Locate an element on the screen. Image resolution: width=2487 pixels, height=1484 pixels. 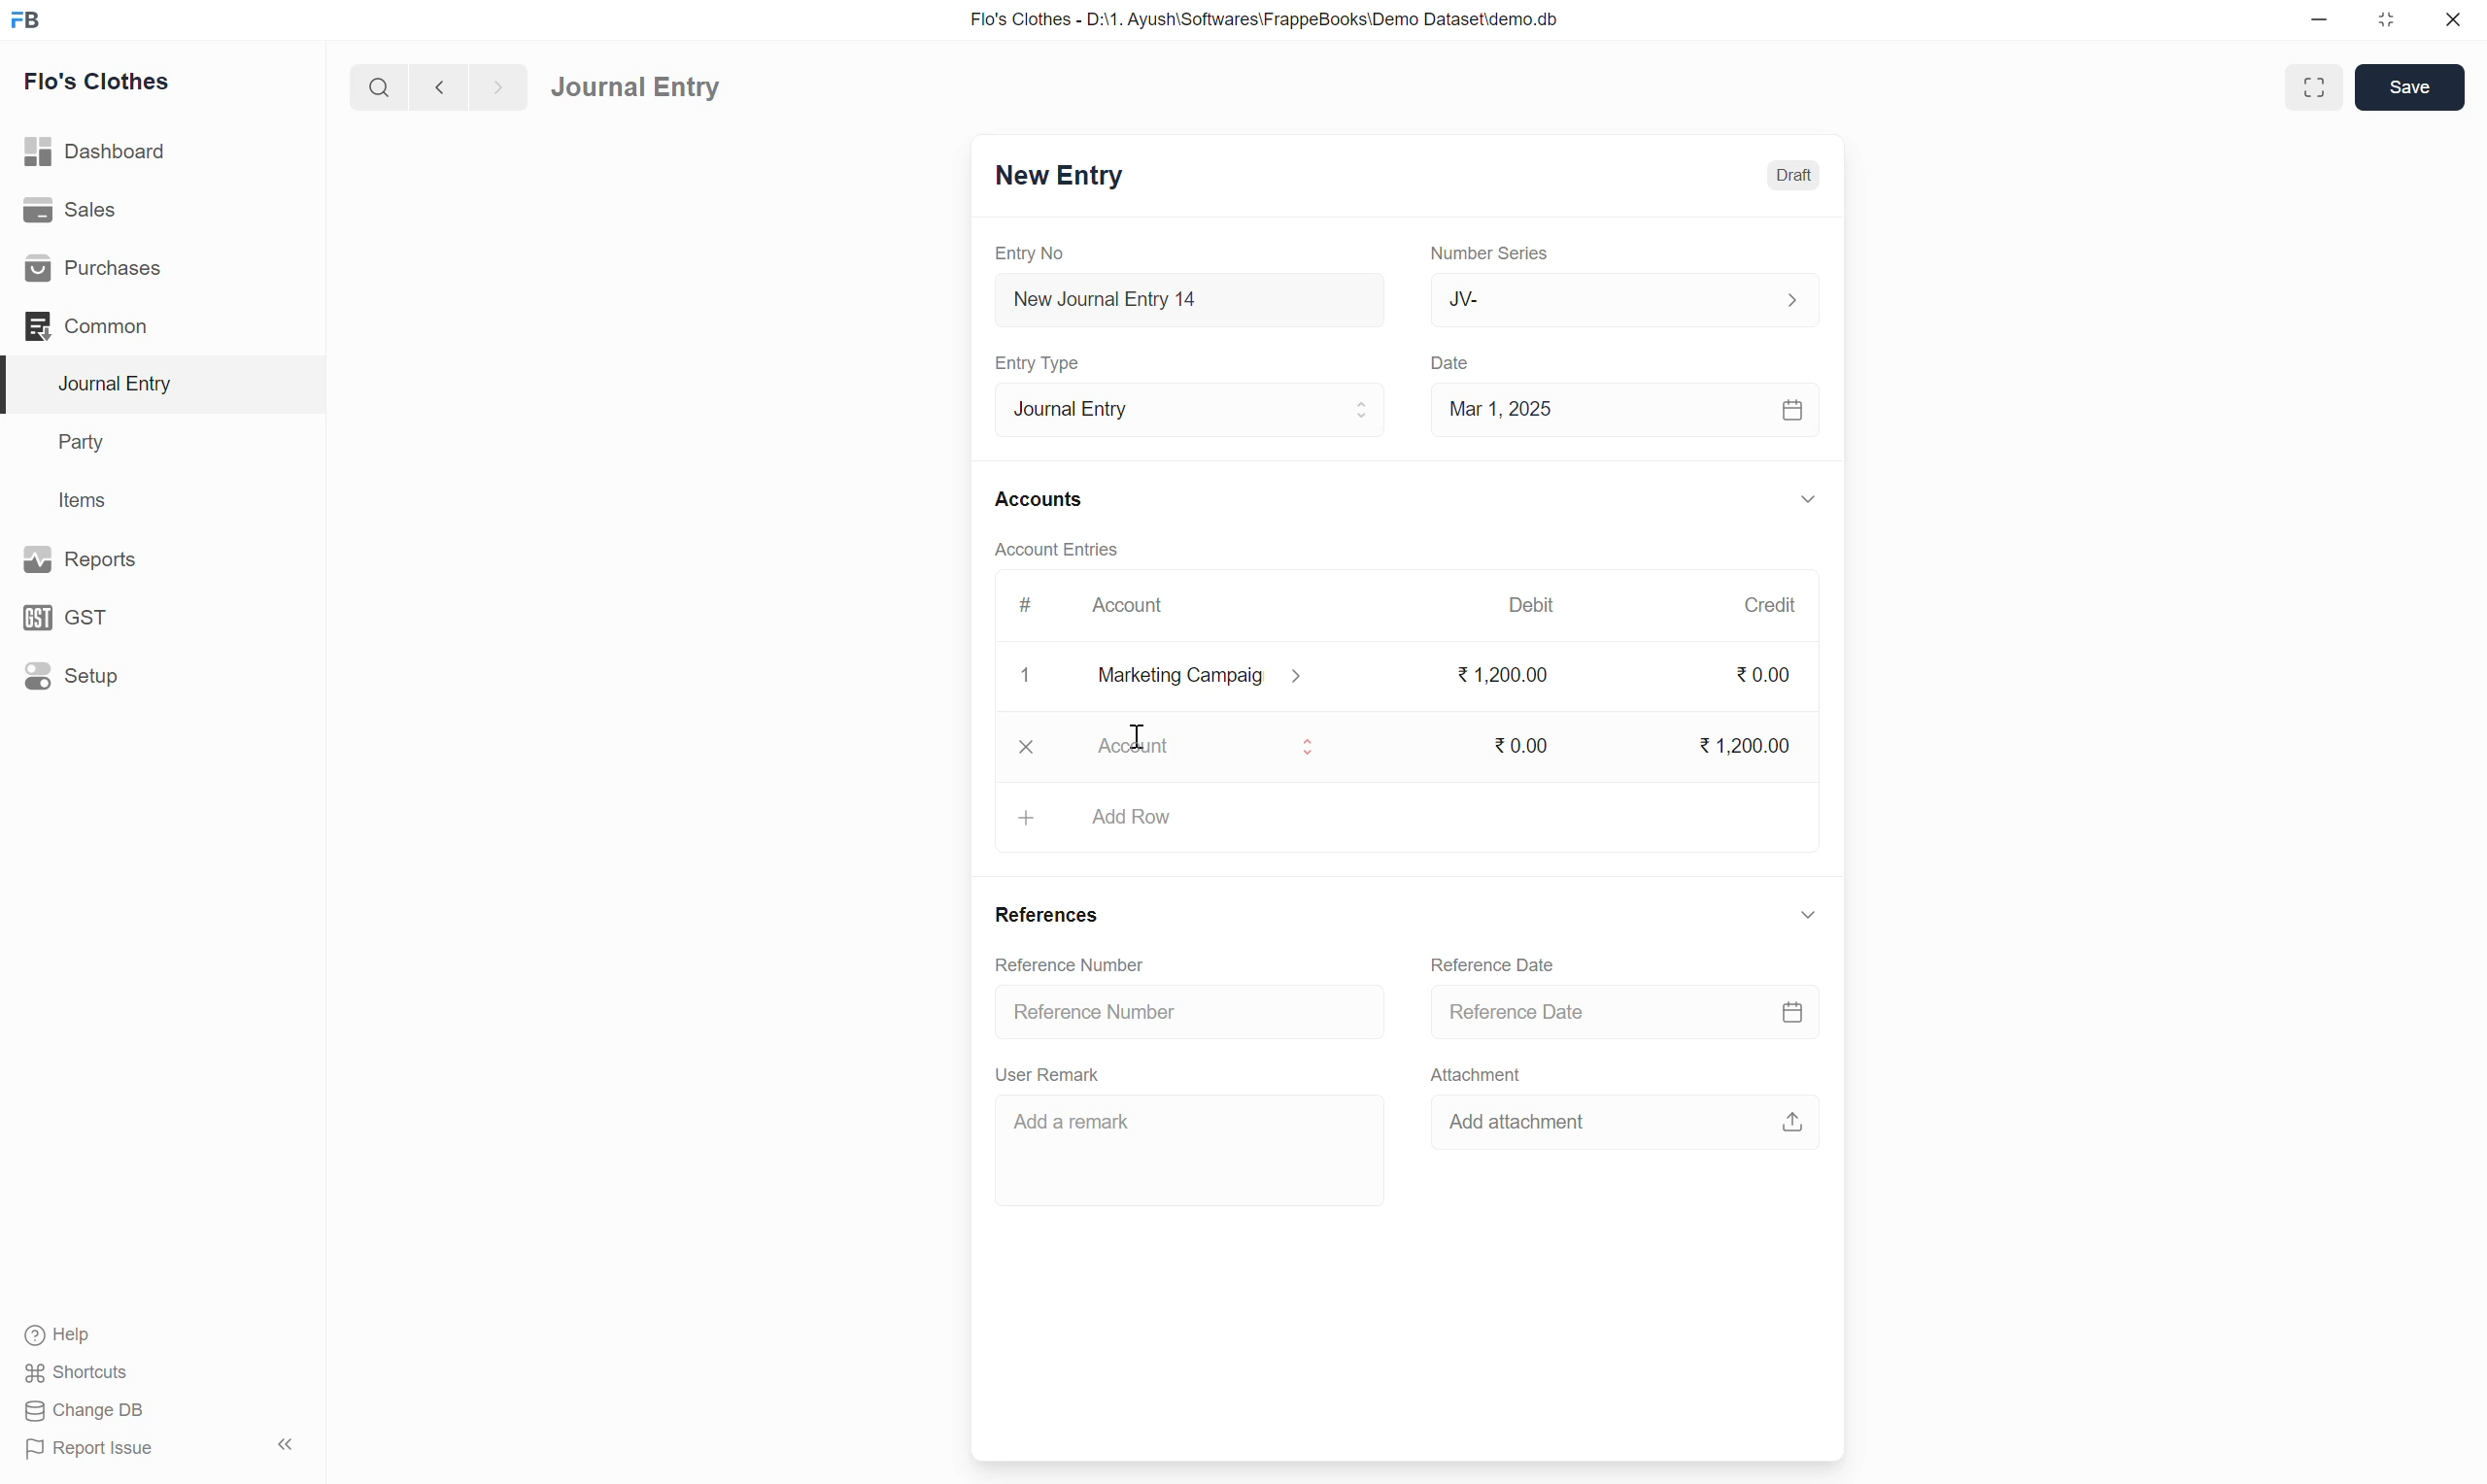
minimize is located at coordinates (2320, 21).